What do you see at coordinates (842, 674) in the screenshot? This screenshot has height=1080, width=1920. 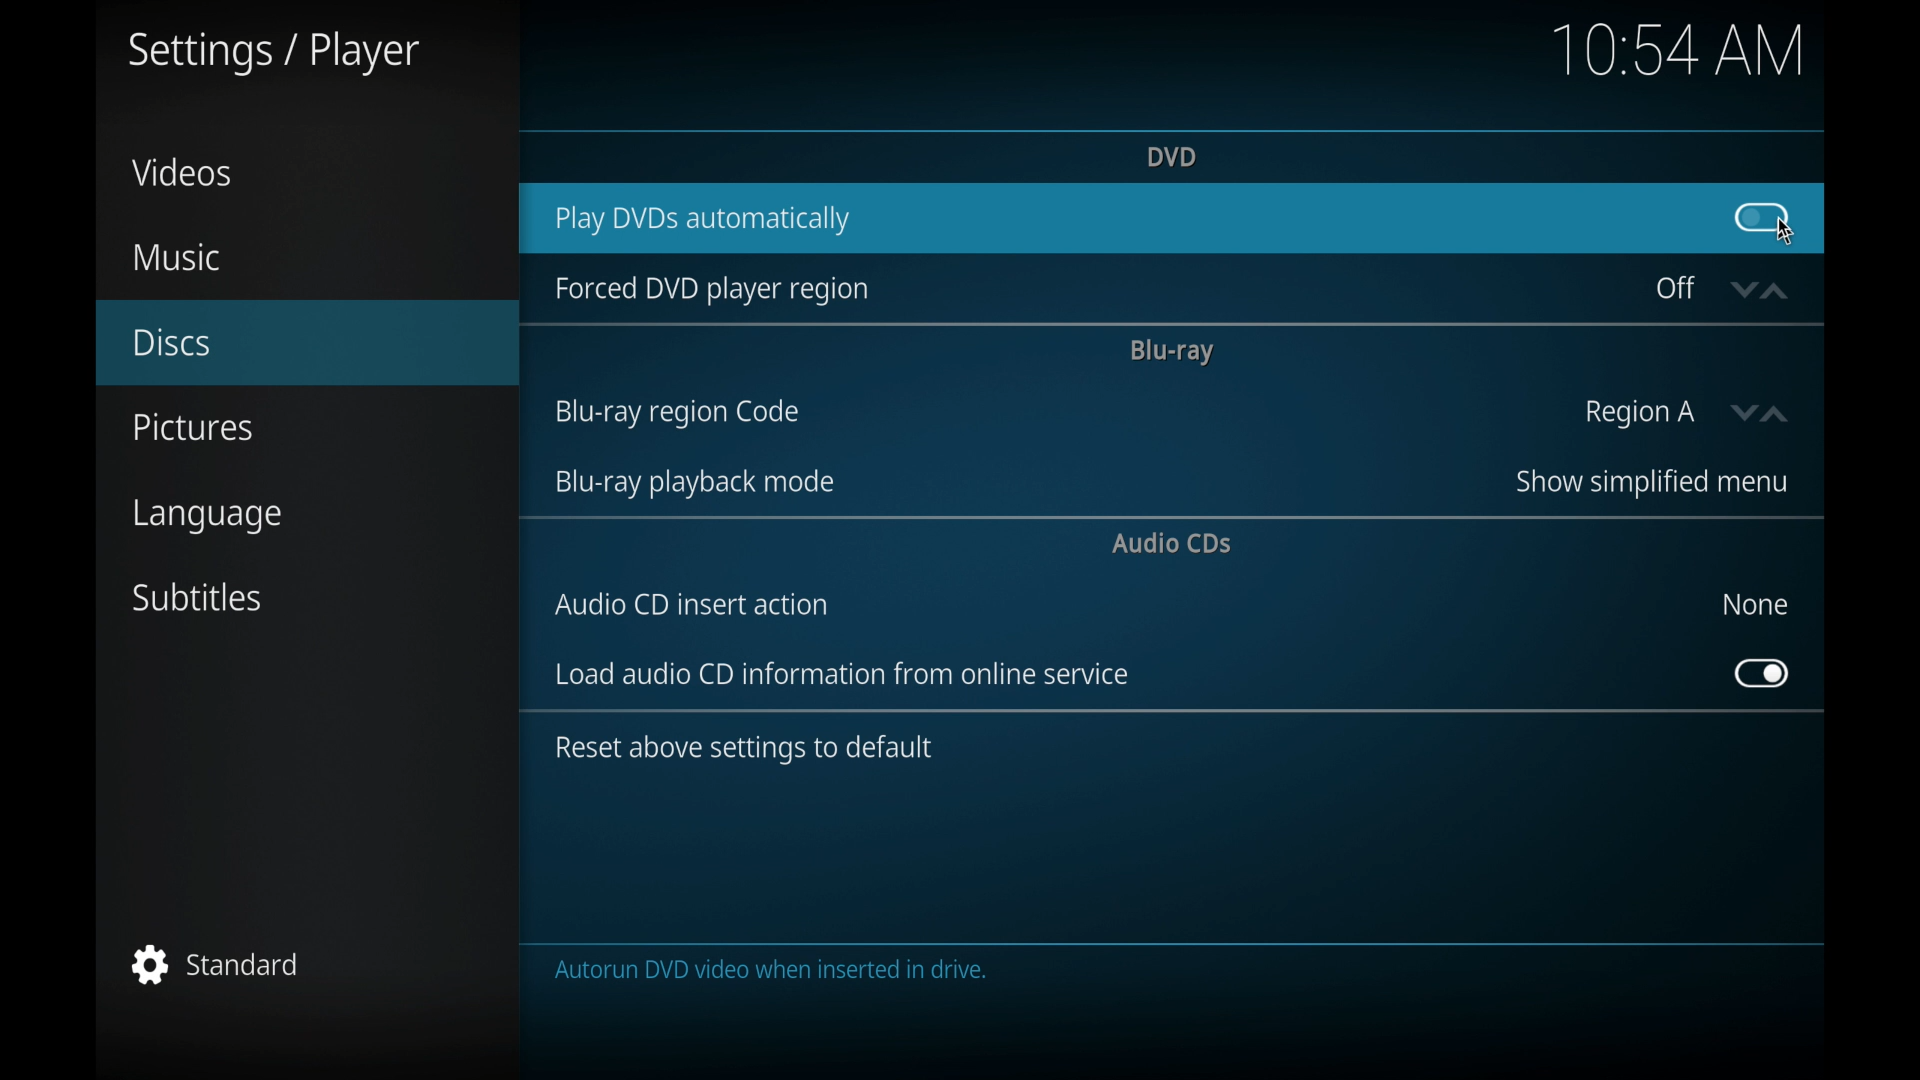 I see `load audio cd info from online services` at bounding box center [842, 674].